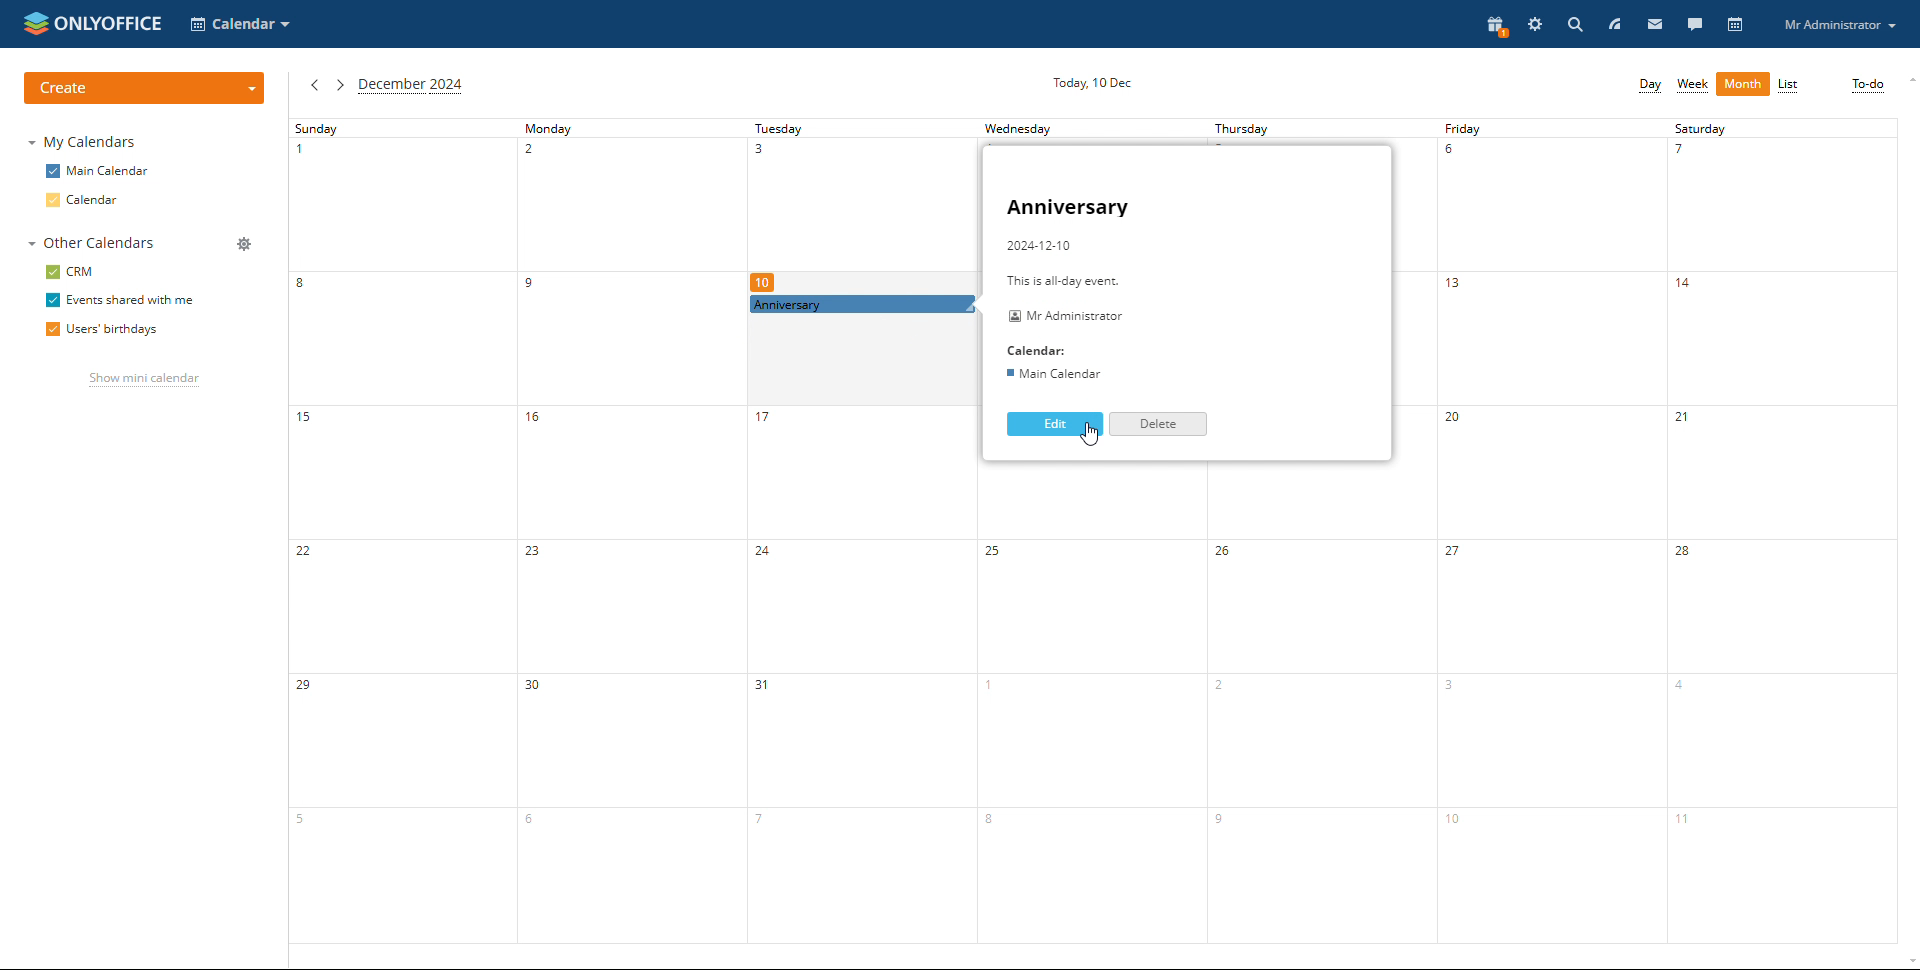 This screenshot has width=1920, height=970. Describe the element at coordinates (70, 273) in the screenshot. I see `crm` at that location.